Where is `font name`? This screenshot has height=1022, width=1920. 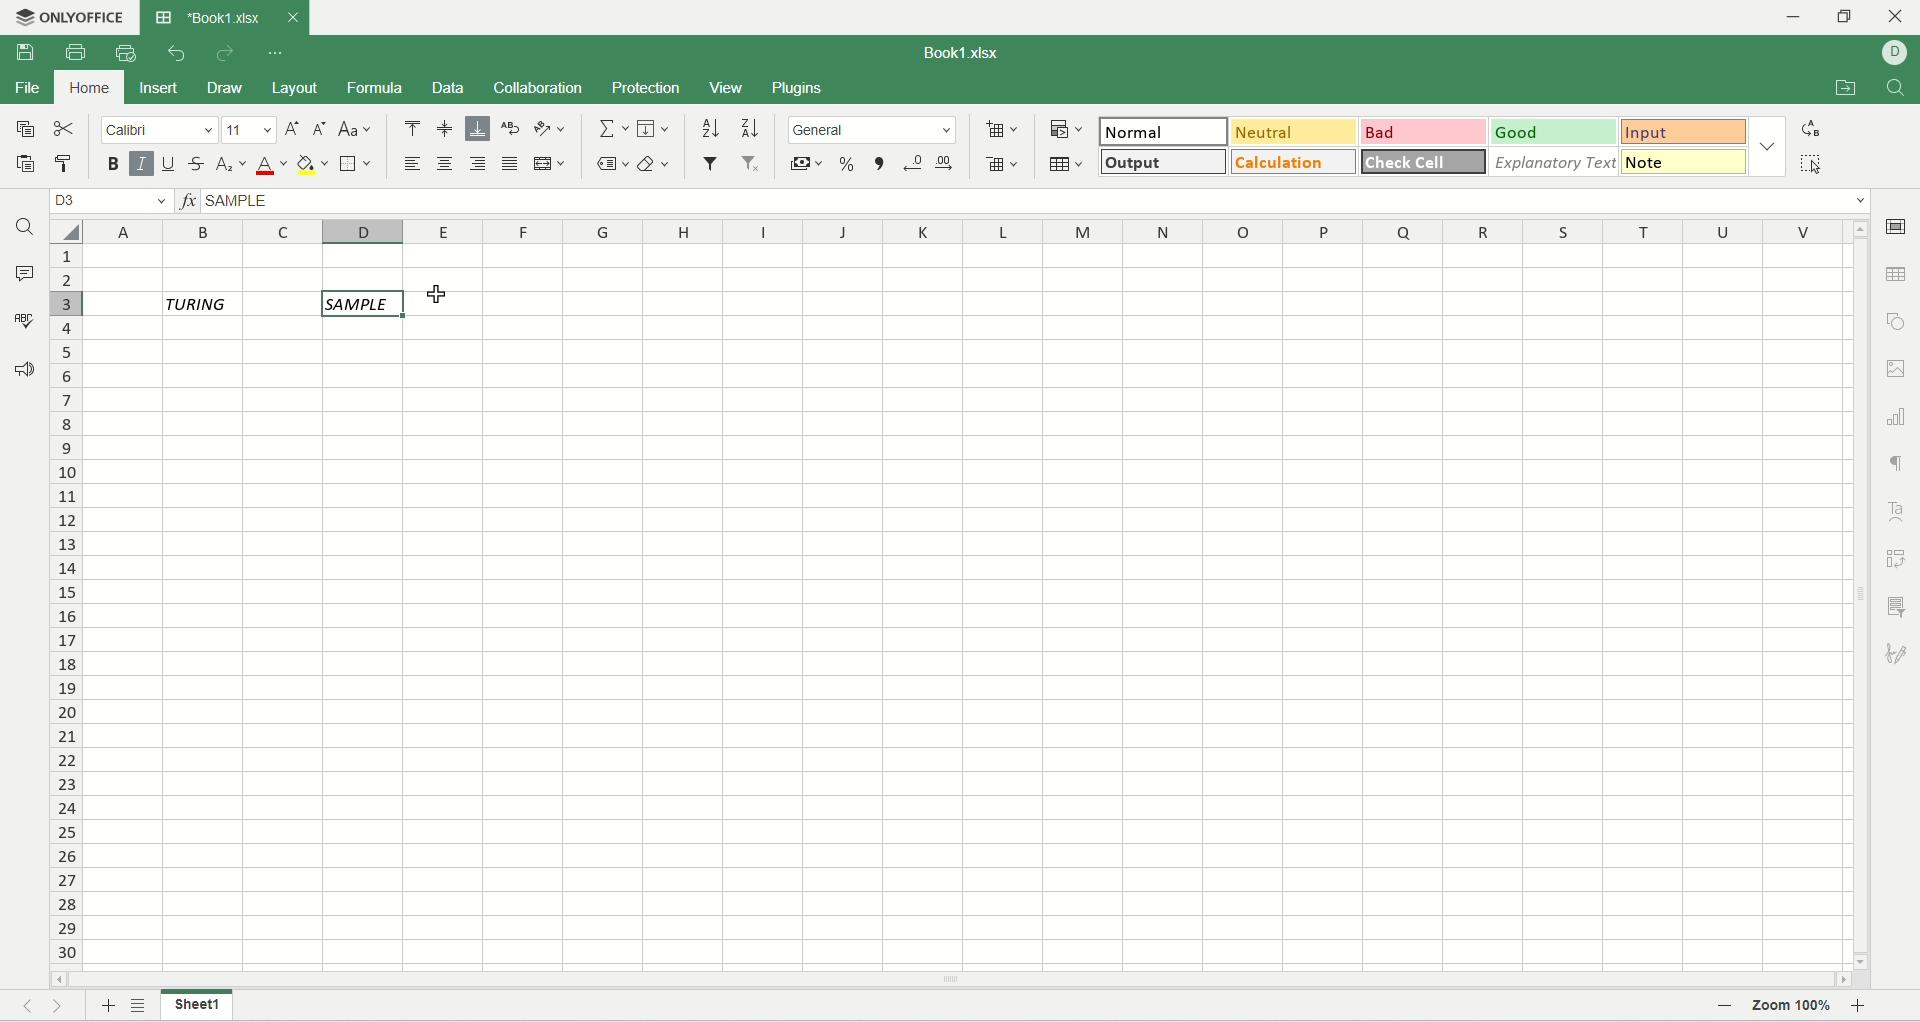 font name is located at coordinates (160, 129).